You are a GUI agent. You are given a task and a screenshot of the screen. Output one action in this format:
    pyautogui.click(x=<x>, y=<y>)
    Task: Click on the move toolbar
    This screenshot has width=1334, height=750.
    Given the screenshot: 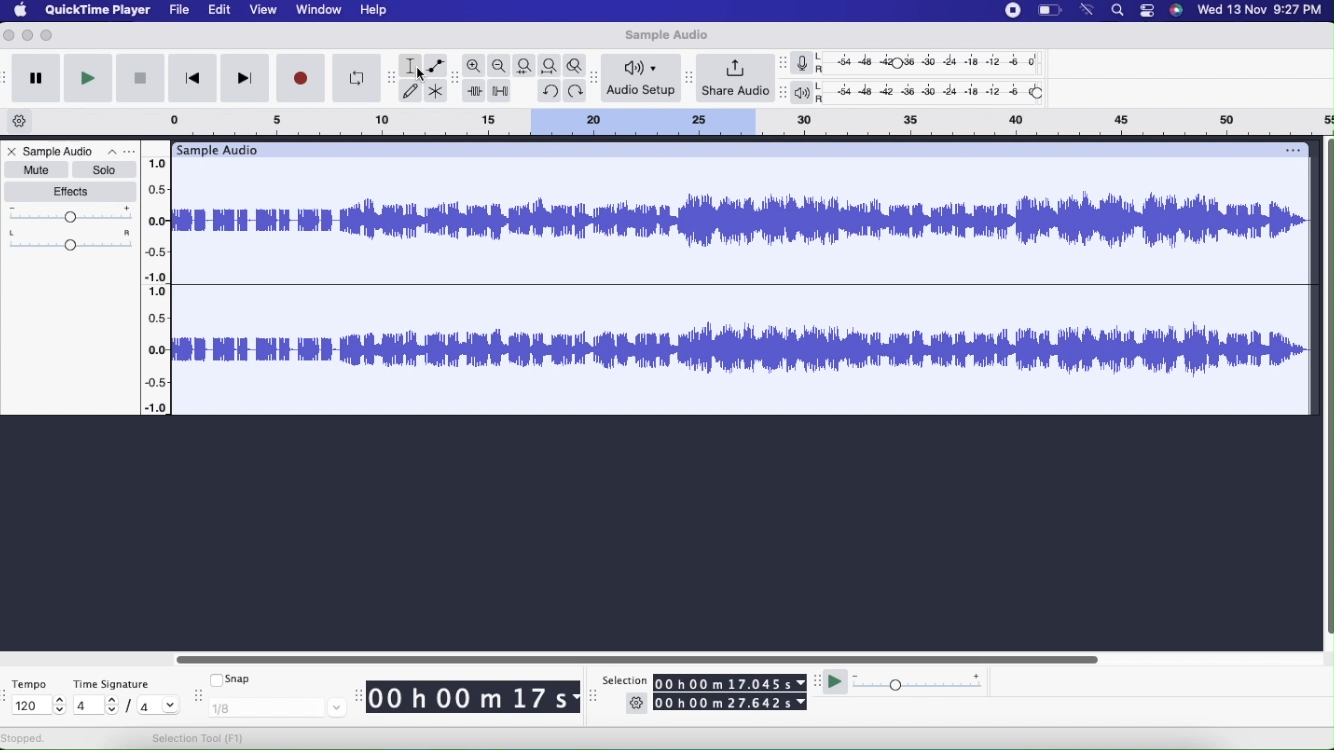 What is the action you would take?
    pyautogui.click(x=8, y=76)
    